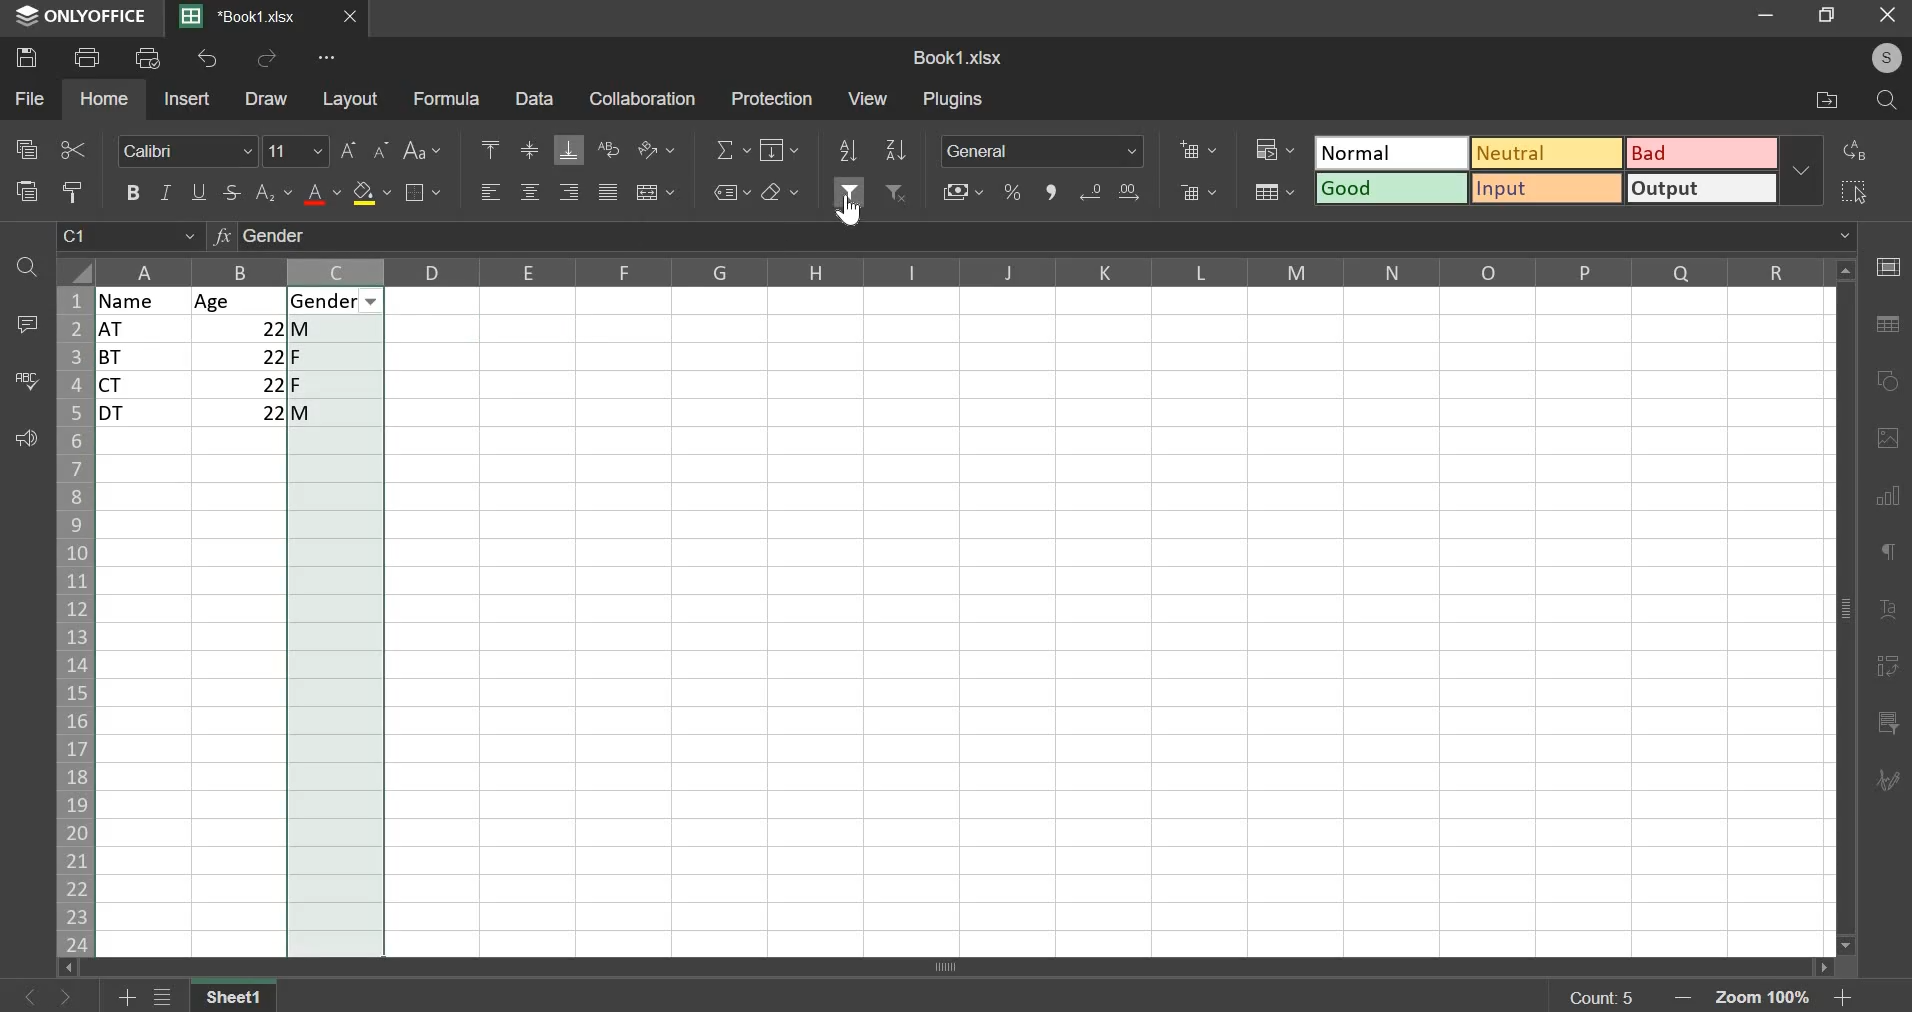 The image size is (1912, 1012). I want to click on scroll bar, so click(1848, 609).